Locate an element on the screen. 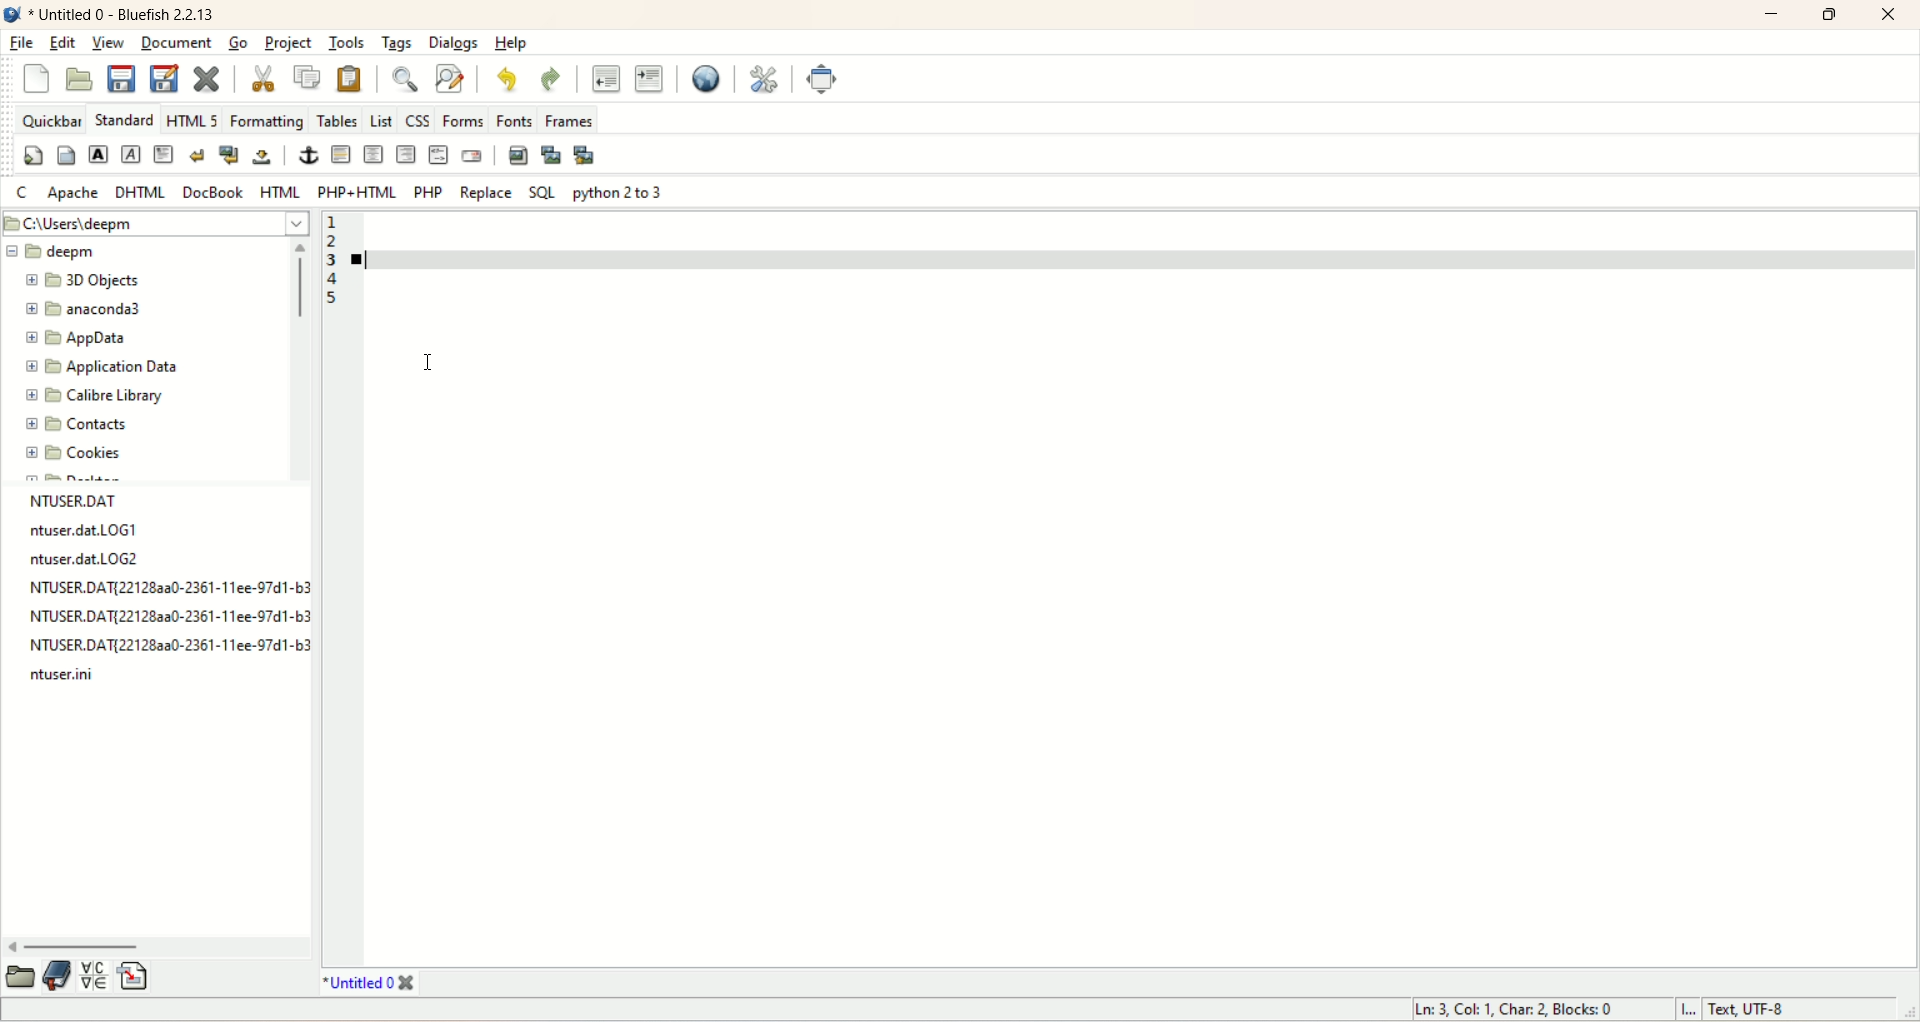  title is located at coordinates (124, 14).